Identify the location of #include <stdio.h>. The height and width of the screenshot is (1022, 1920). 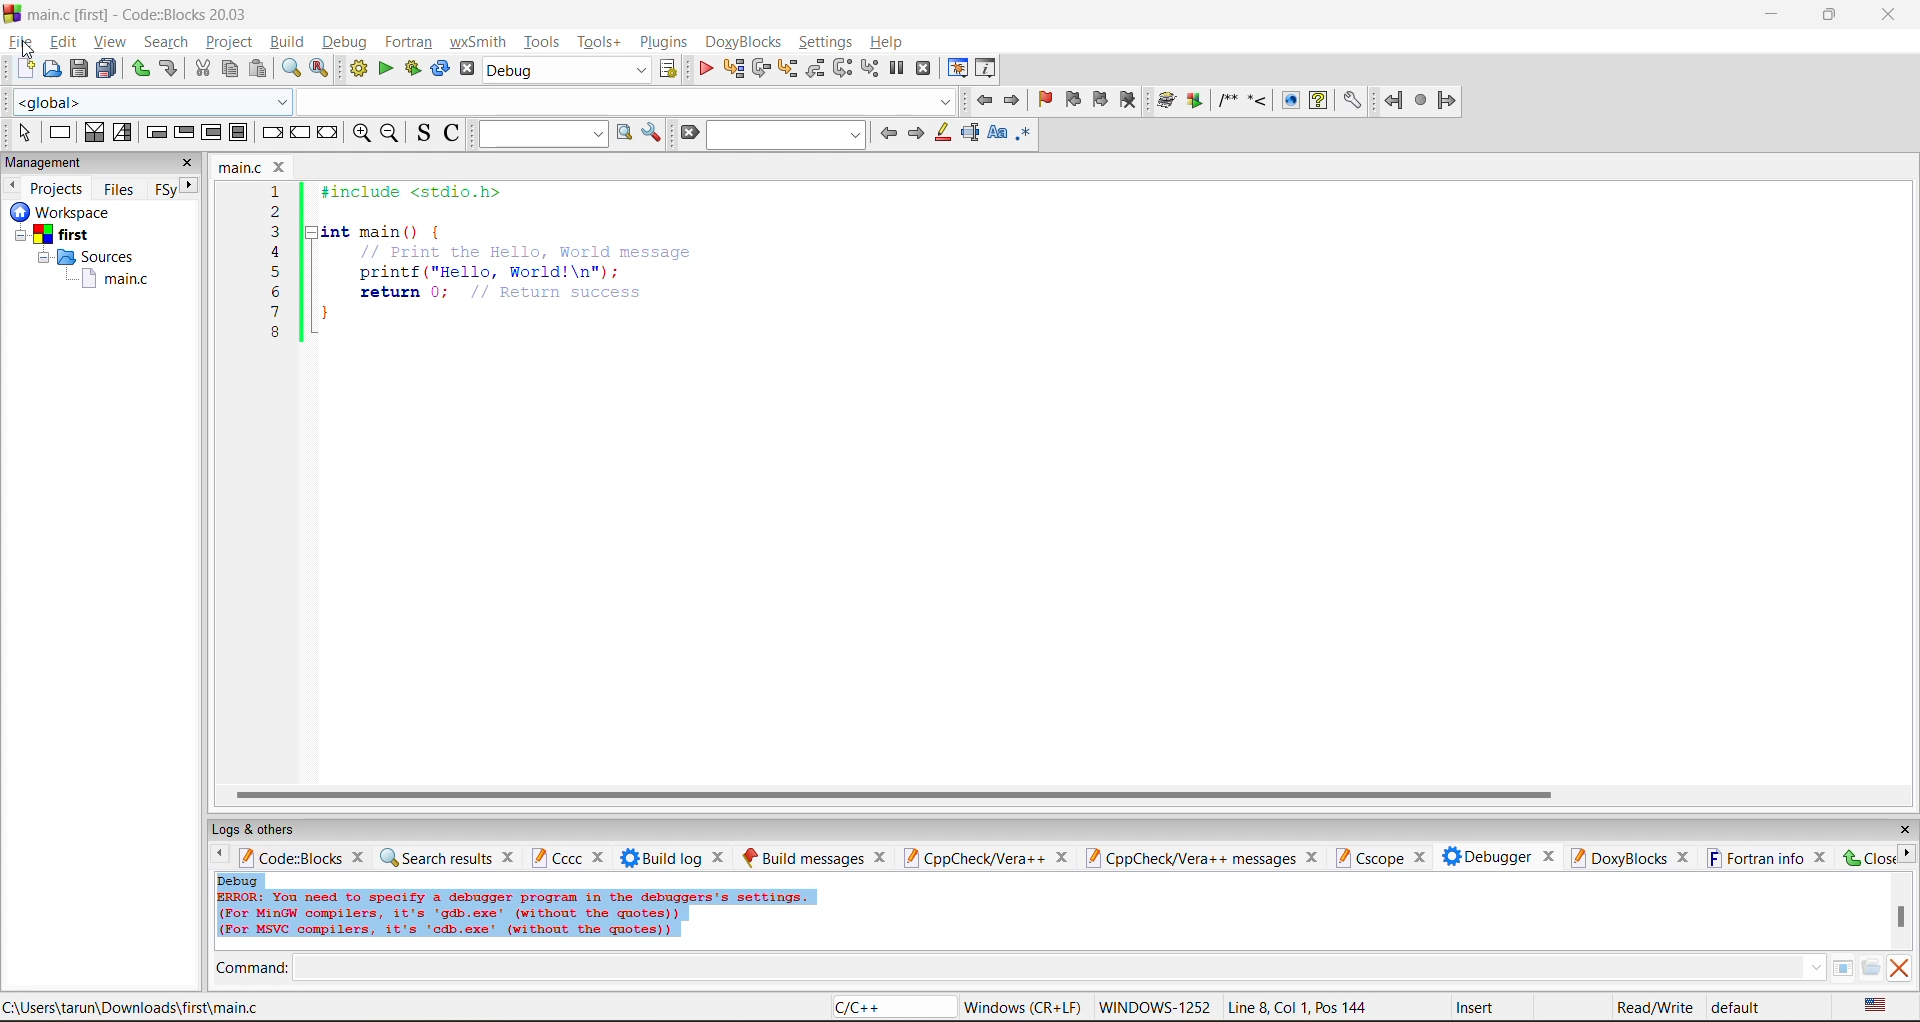
(424, 192).